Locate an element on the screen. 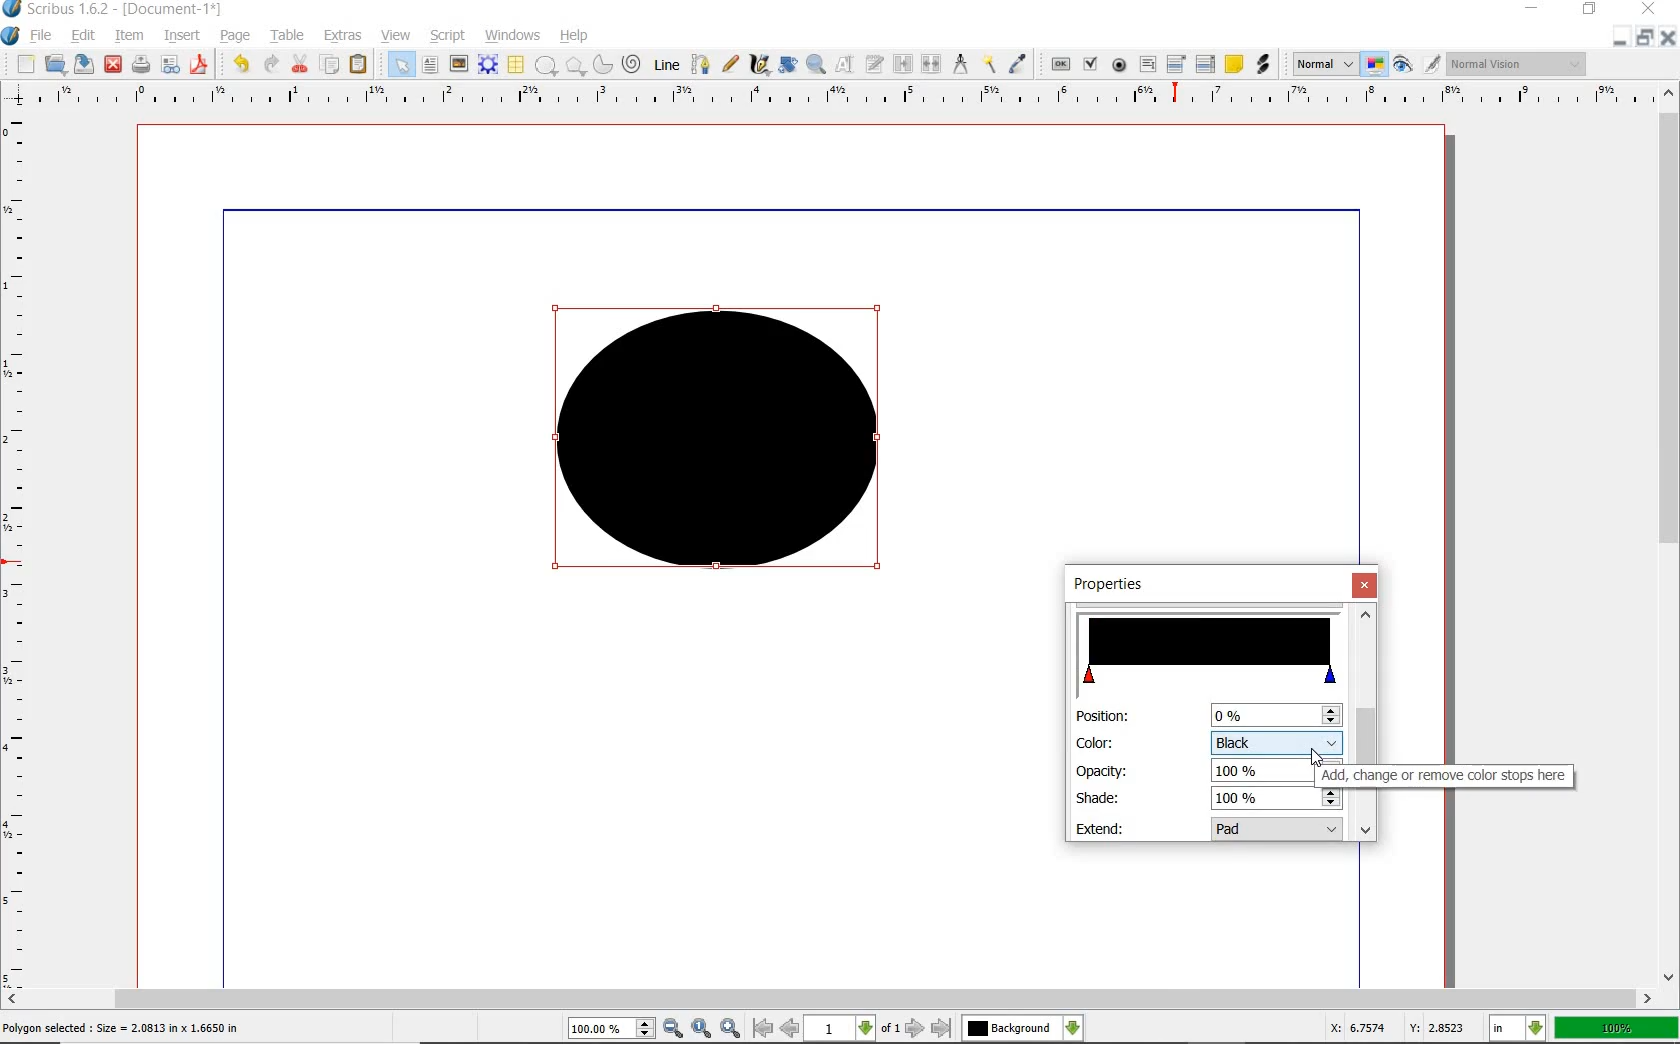 Image resolution: width=1680 pixels, height=1044 pixels. ZOOM IN OR OUT is located at coordinates (815, 65).